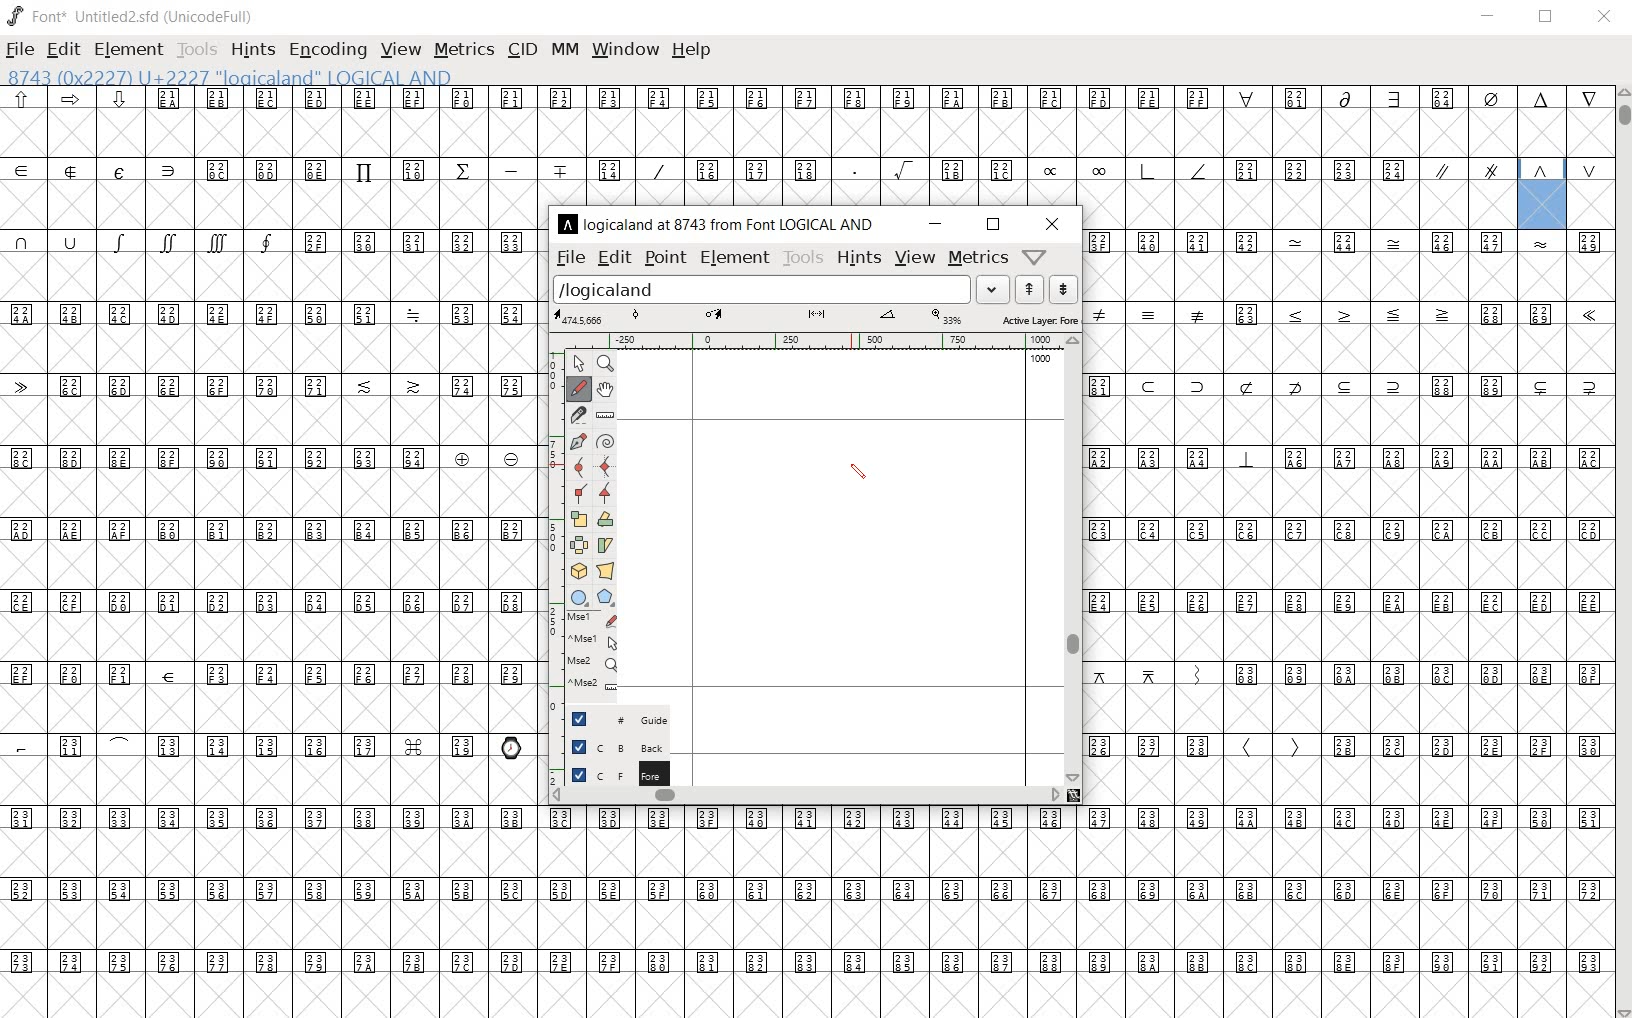  Describe the element at coordinates (606, 598) in the screenshot. I see `polygon or star` at that location.